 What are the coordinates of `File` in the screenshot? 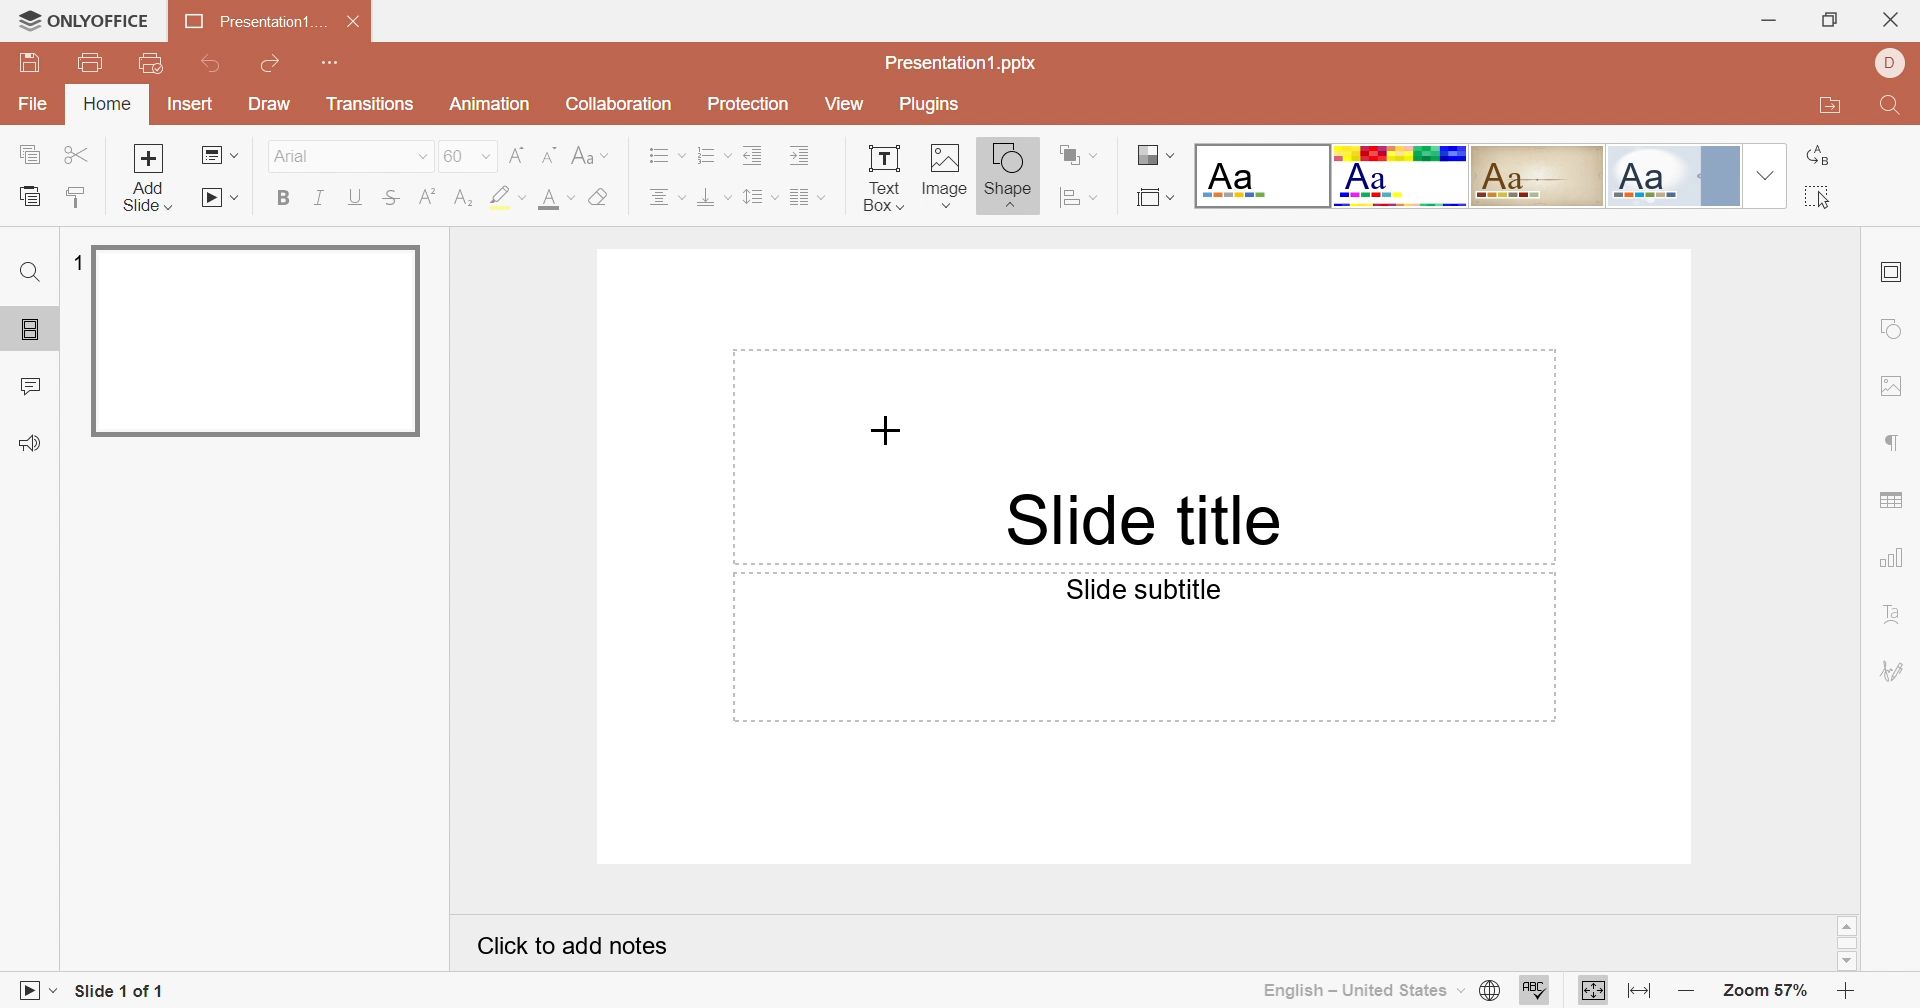 It's located at (33, 105).